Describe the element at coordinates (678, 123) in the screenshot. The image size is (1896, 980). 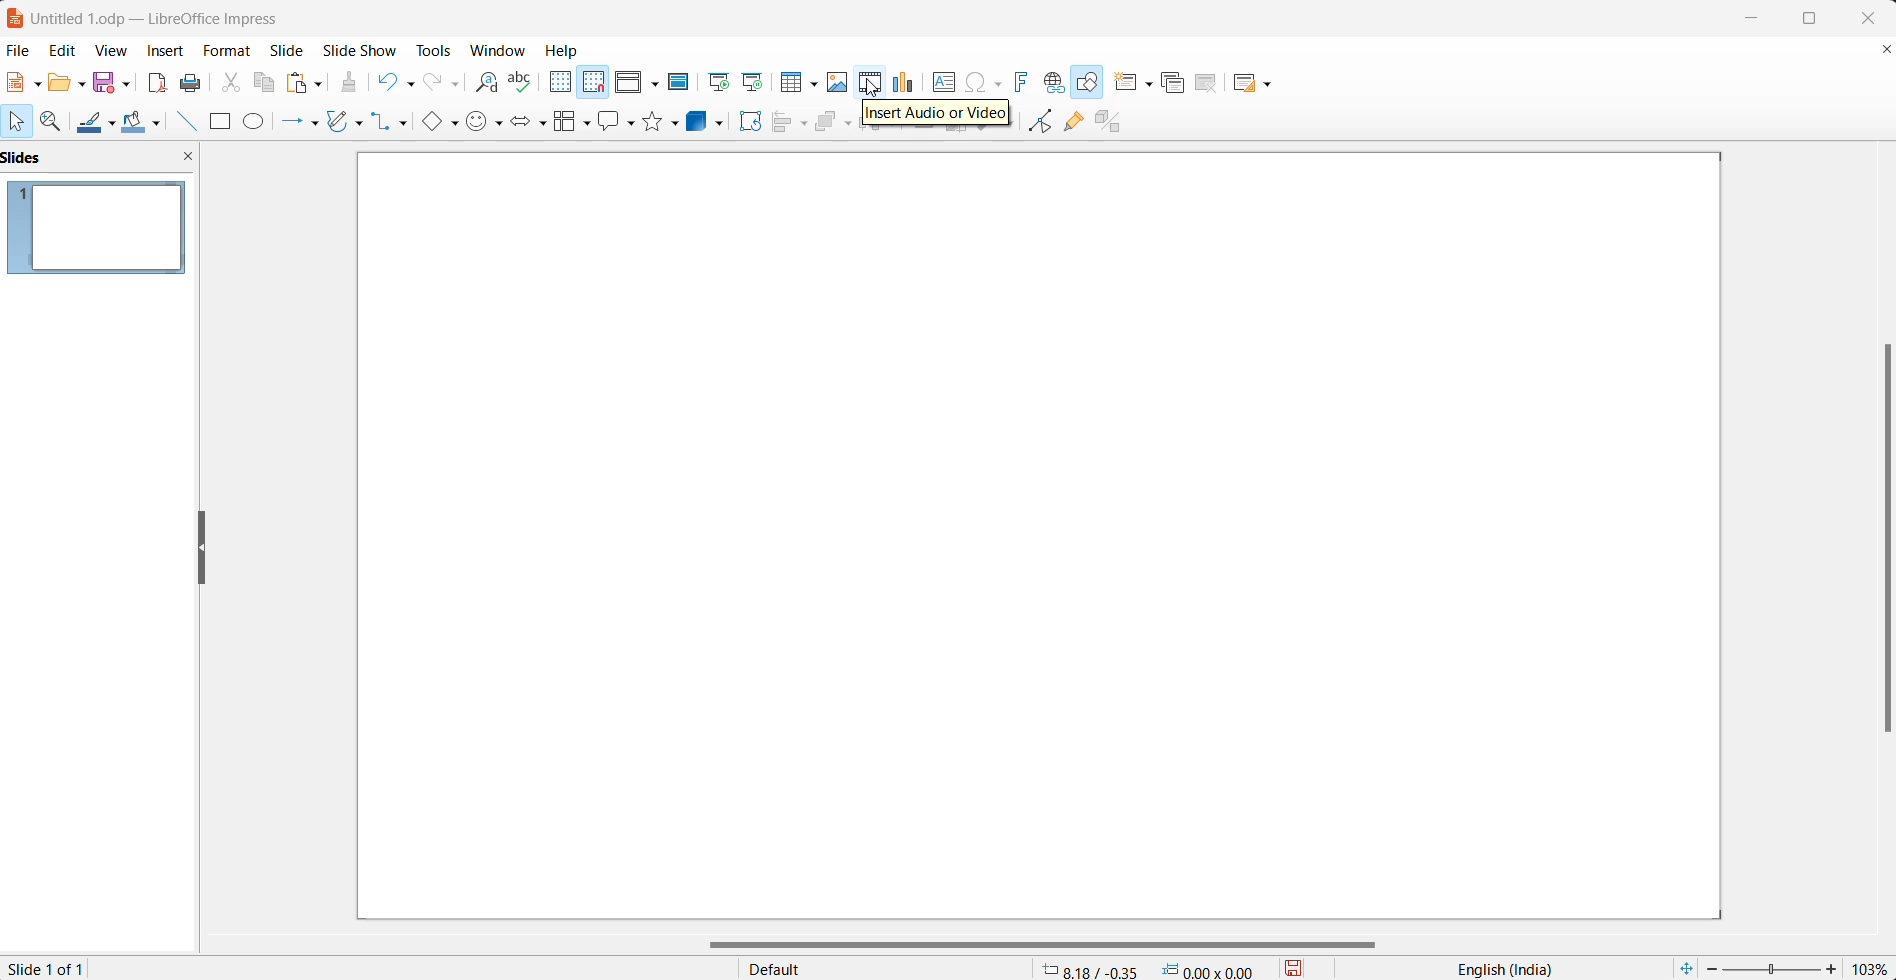
I see `` at that location.